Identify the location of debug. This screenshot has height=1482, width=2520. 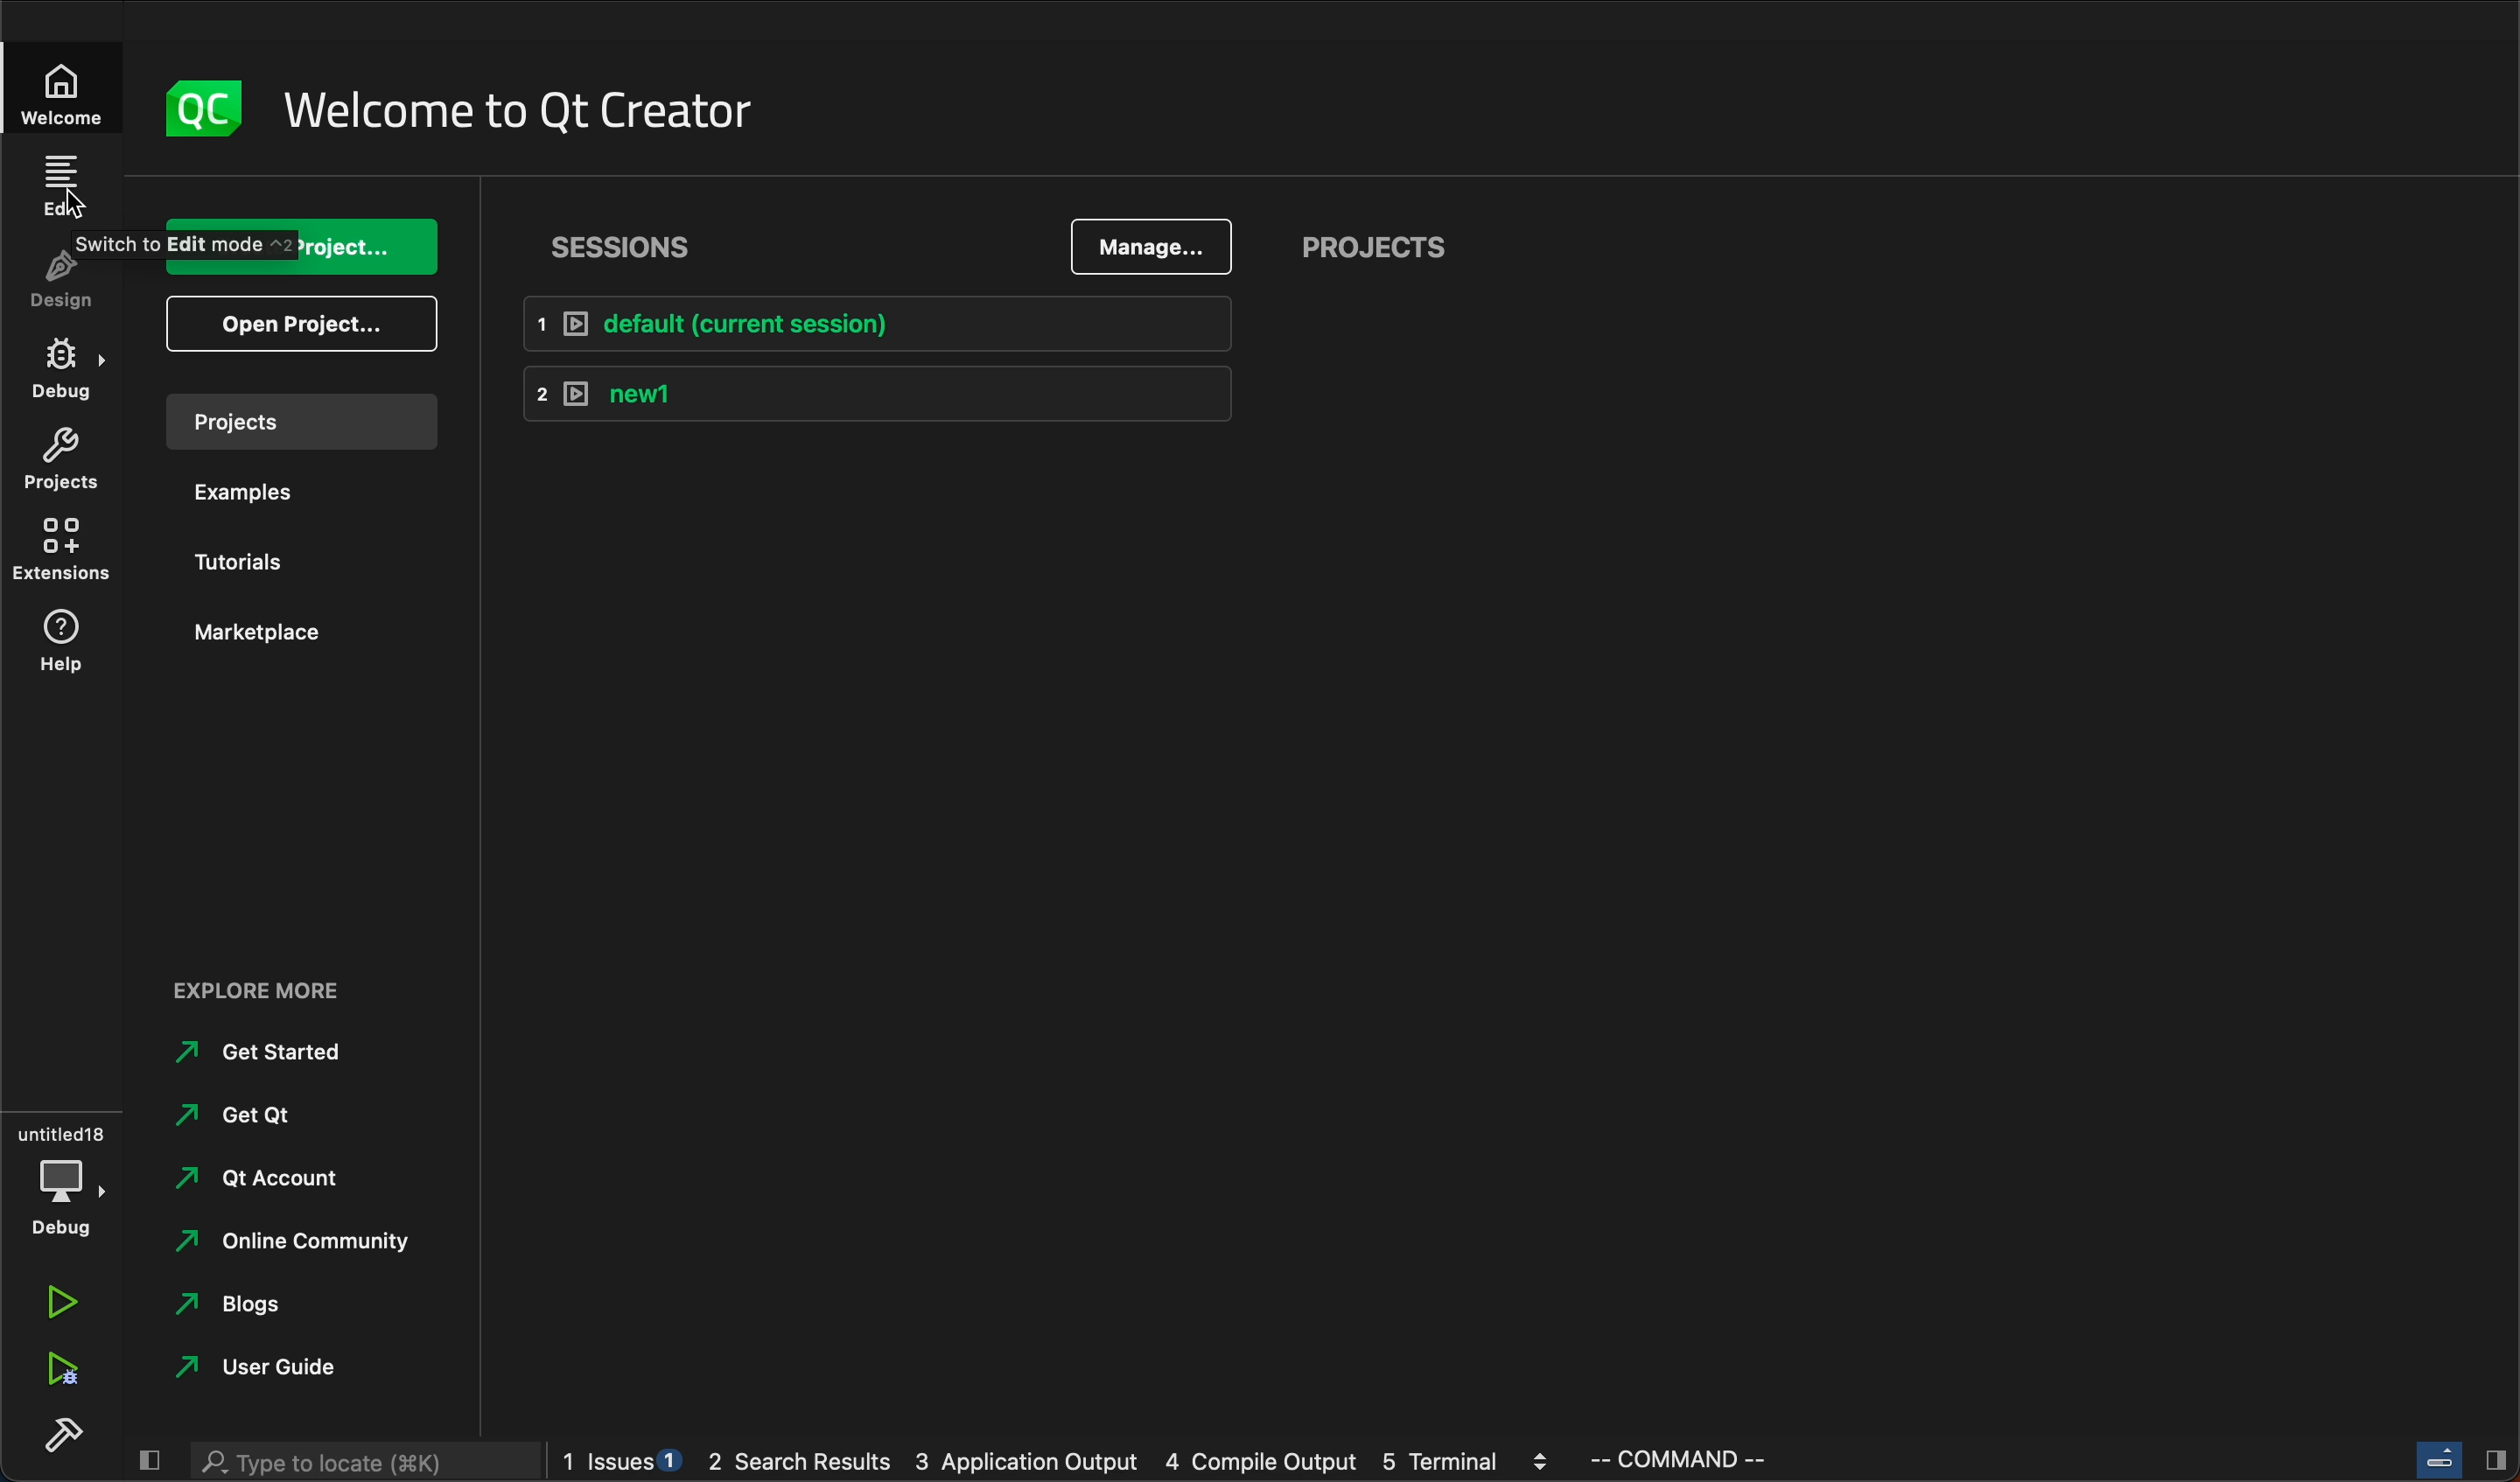
(64, 1177).